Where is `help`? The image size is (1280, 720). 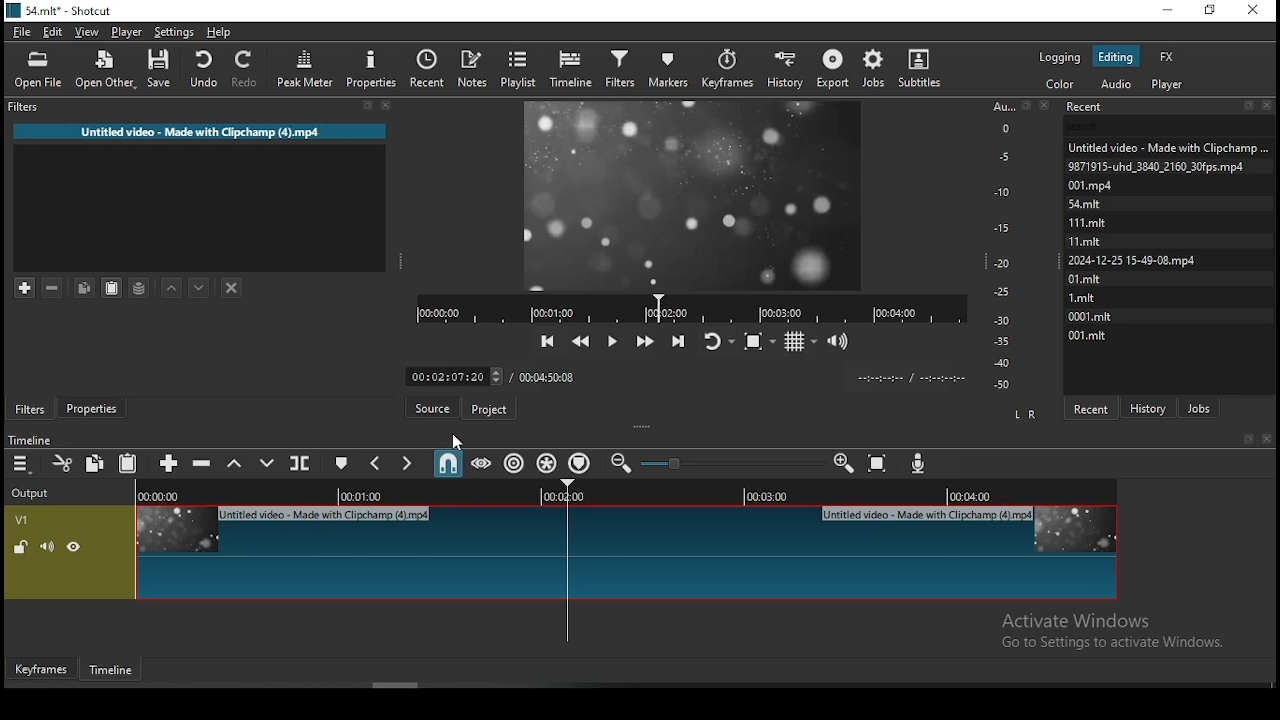
help is located at coordinates (218, 31).